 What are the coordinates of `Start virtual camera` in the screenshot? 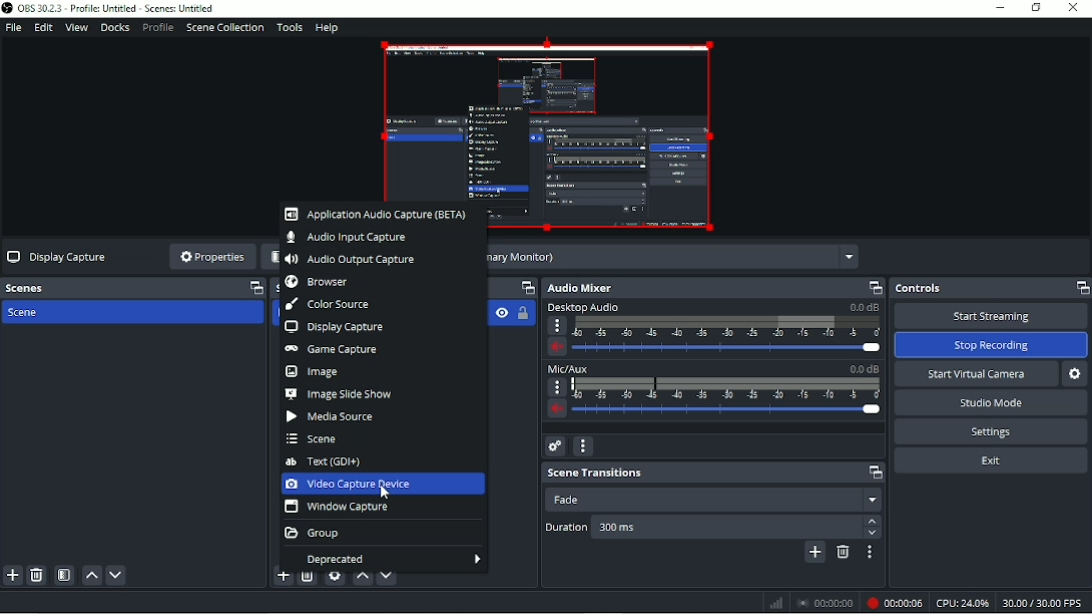 It's located at (974, 373).